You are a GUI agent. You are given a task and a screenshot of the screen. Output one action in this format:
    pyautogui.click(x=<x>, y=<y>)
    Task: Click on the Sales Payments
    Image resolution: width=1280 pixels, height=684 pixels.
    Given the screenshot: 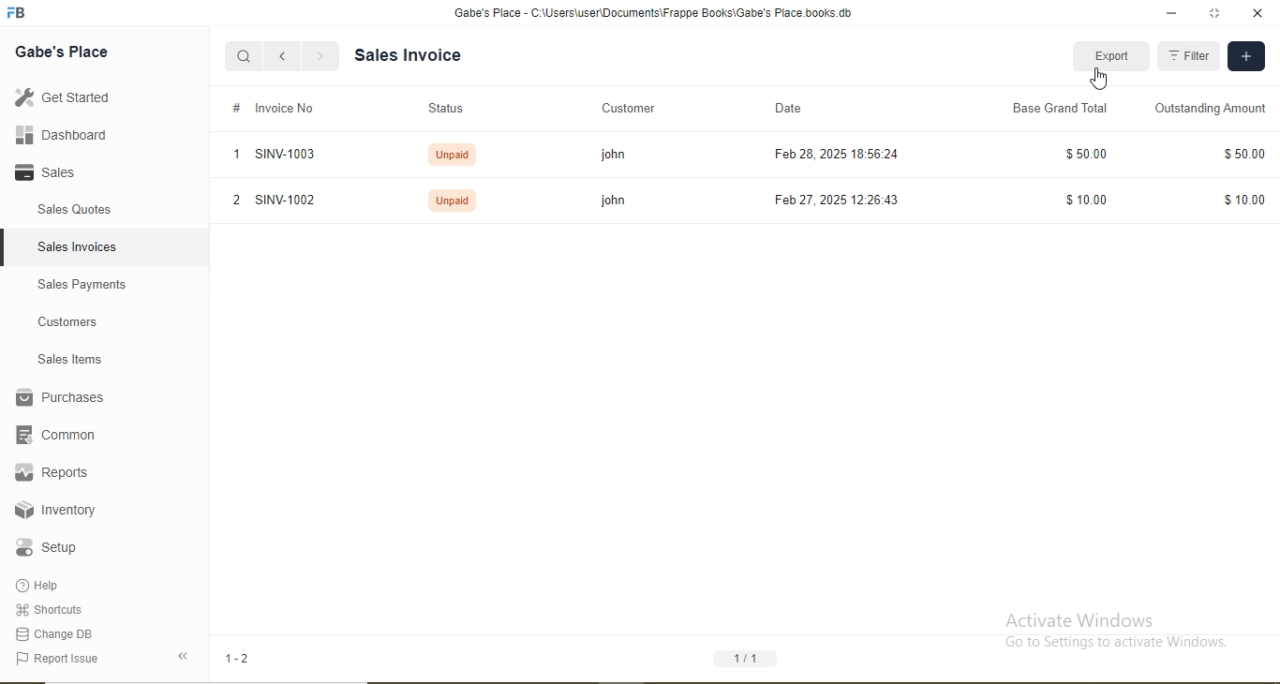 What is the action you would take?
    pyautogui.click(x=80, y=284)
    